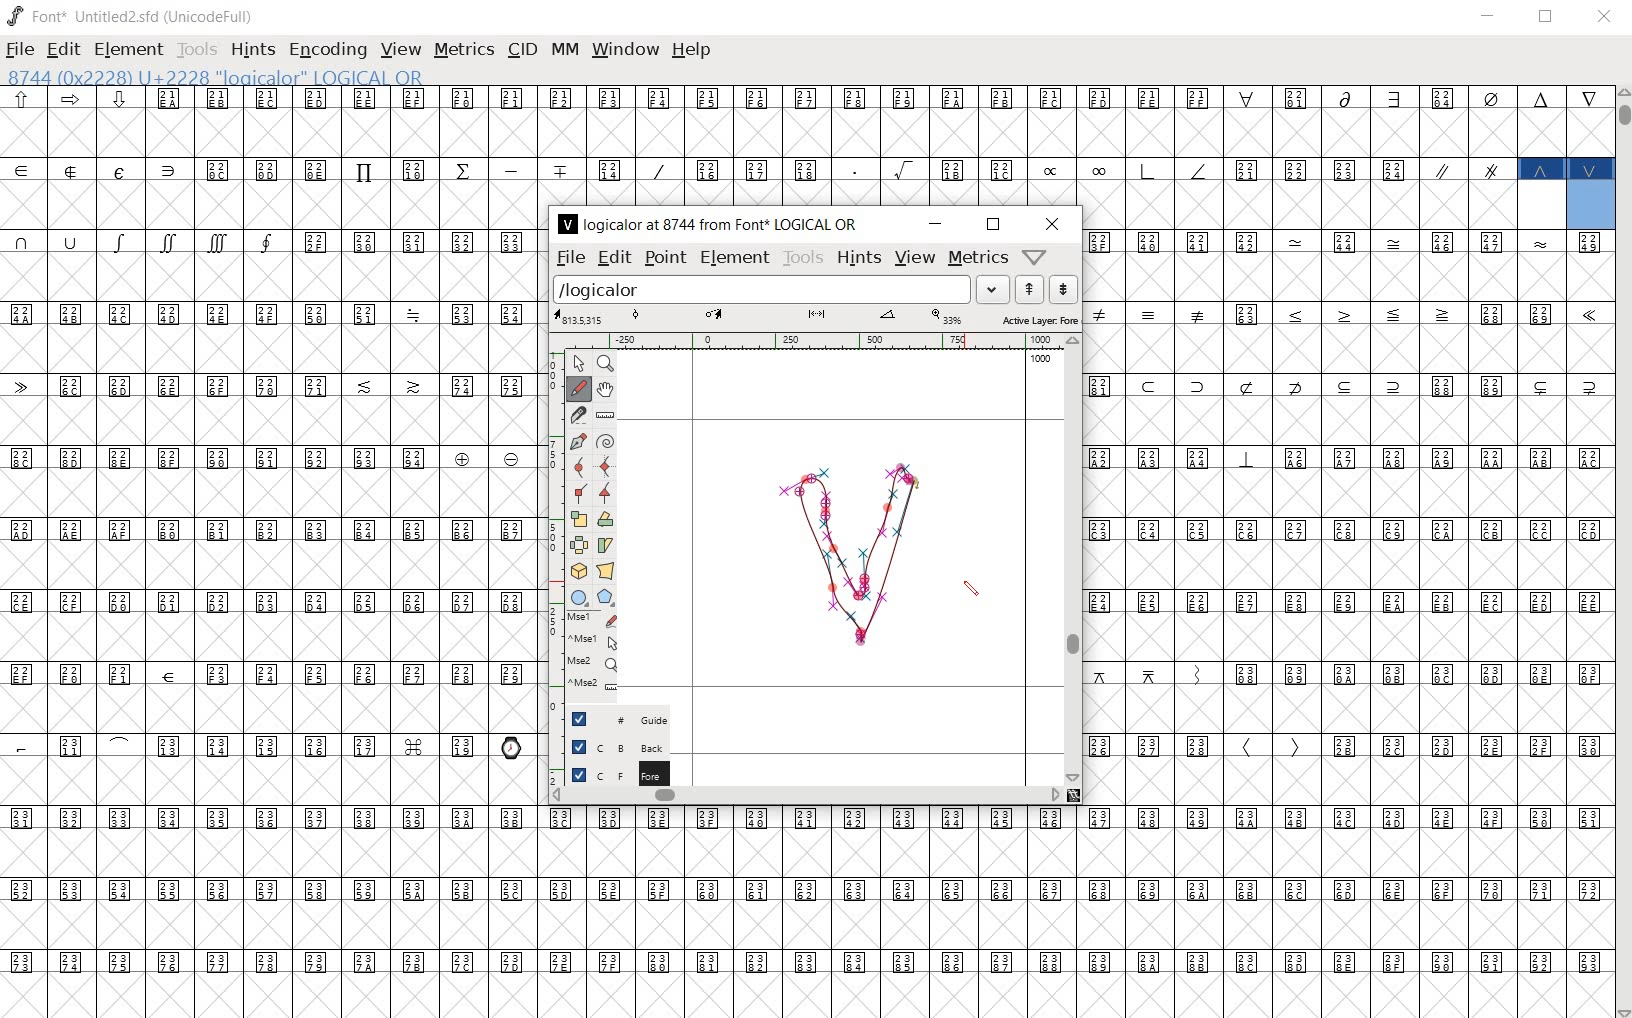 This screenshot has height=1018, width=1632. Describe the element at coordinates (664, 258) in the screenshot. I see `point` at that location.